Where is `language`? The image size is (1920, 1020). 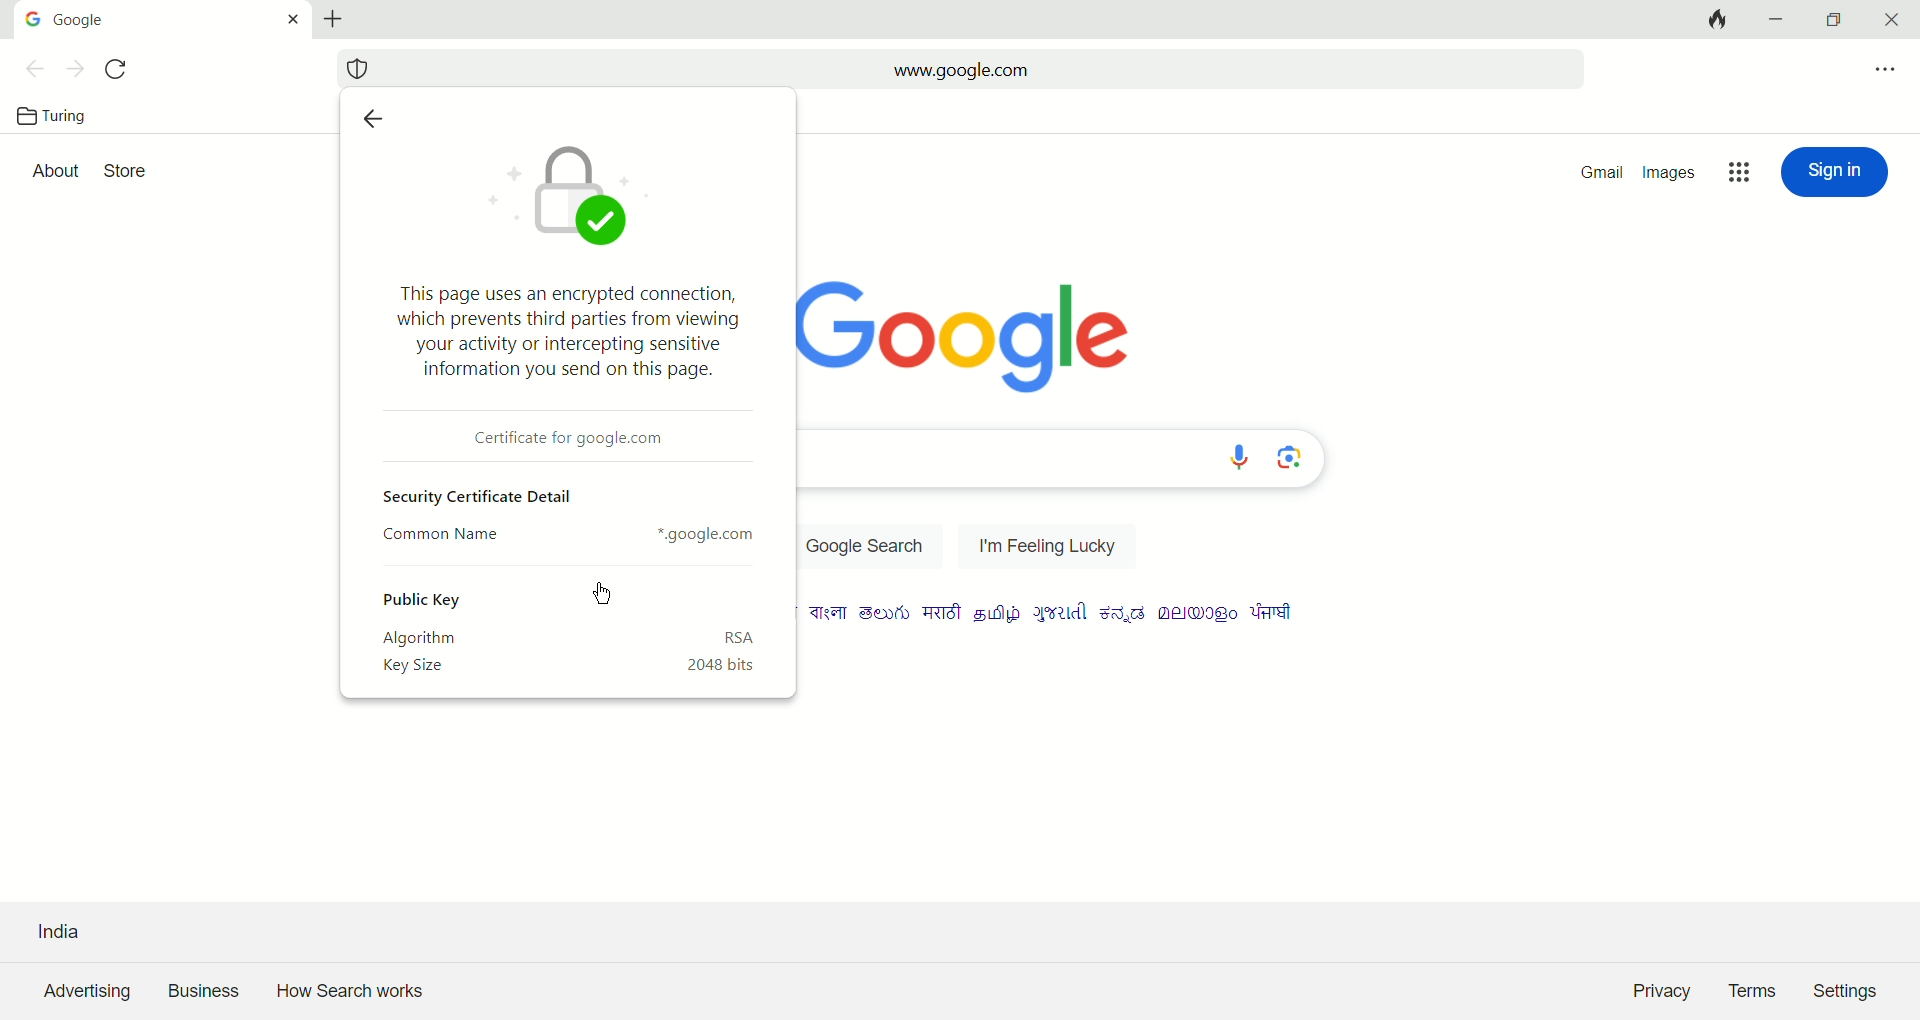
language is located at coordinates (886, 613).